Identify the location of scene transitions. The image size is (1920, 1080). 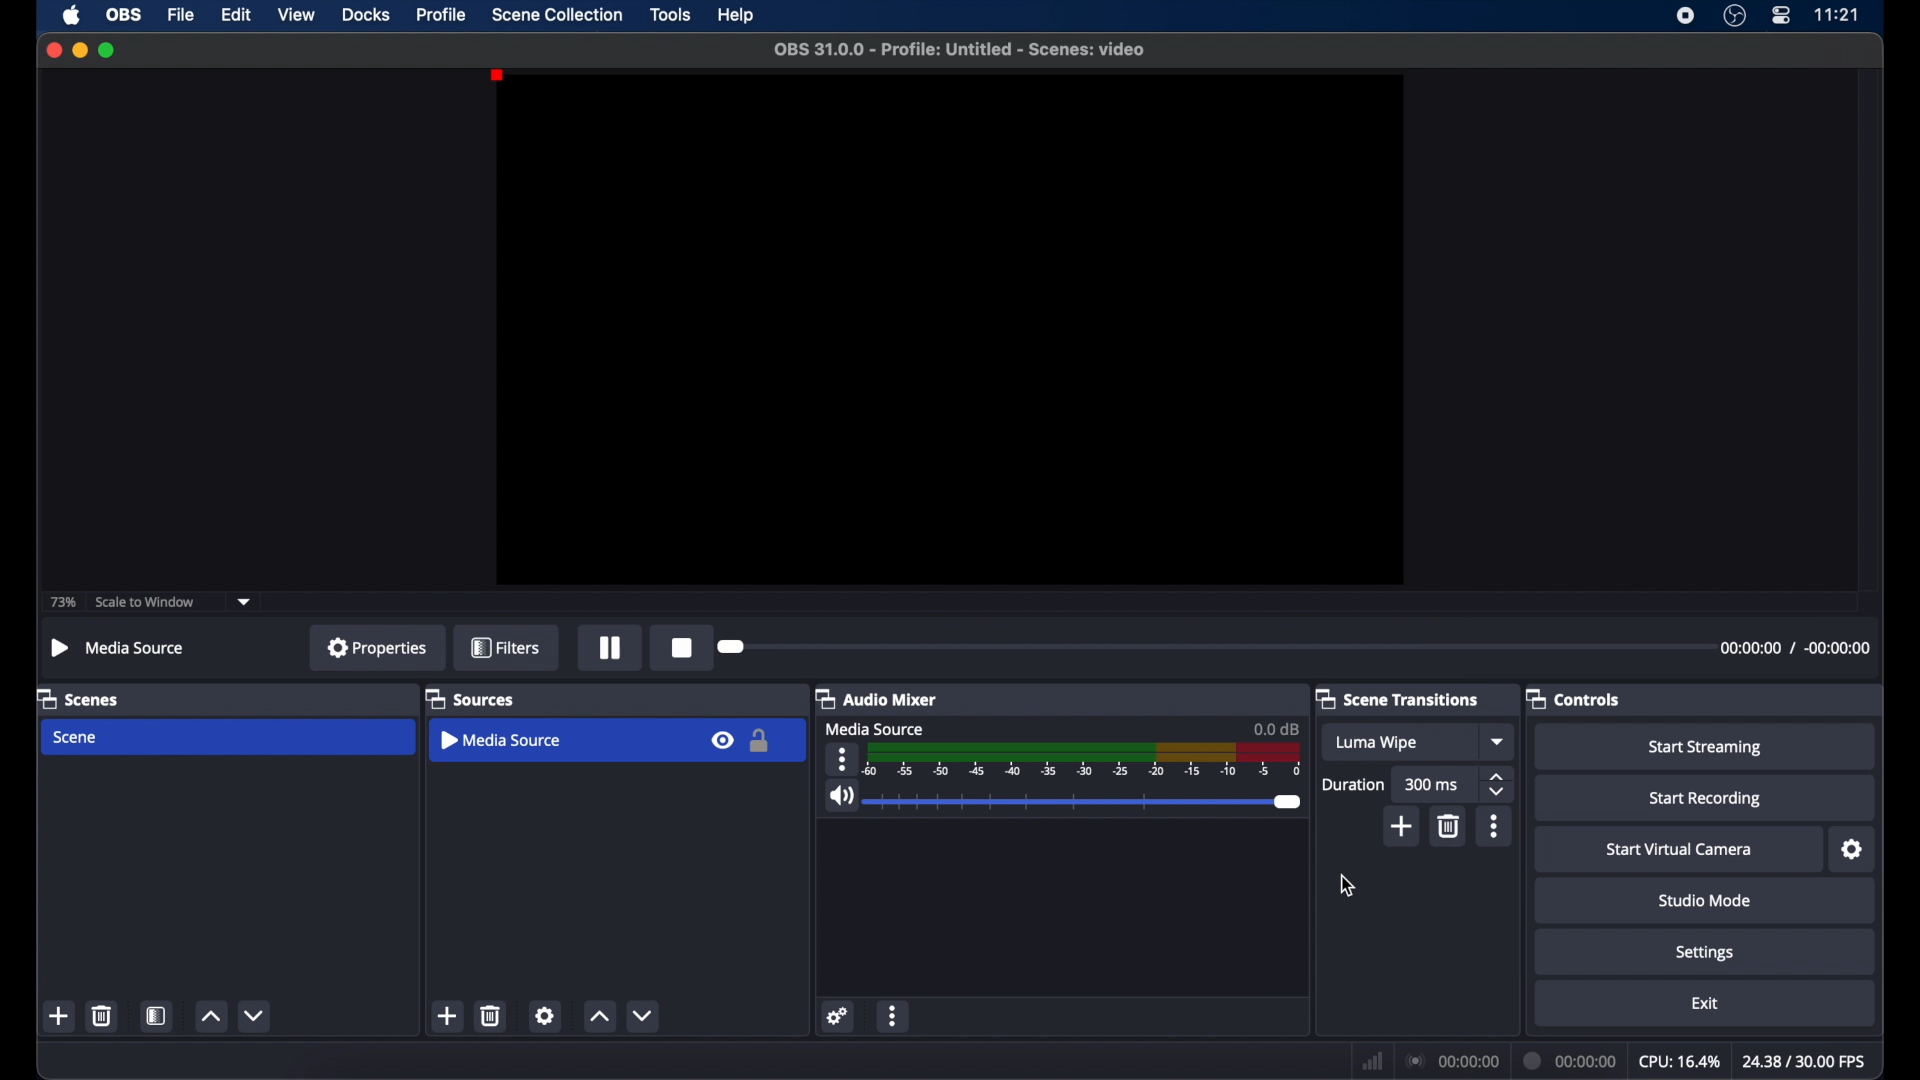
(1398, 698).